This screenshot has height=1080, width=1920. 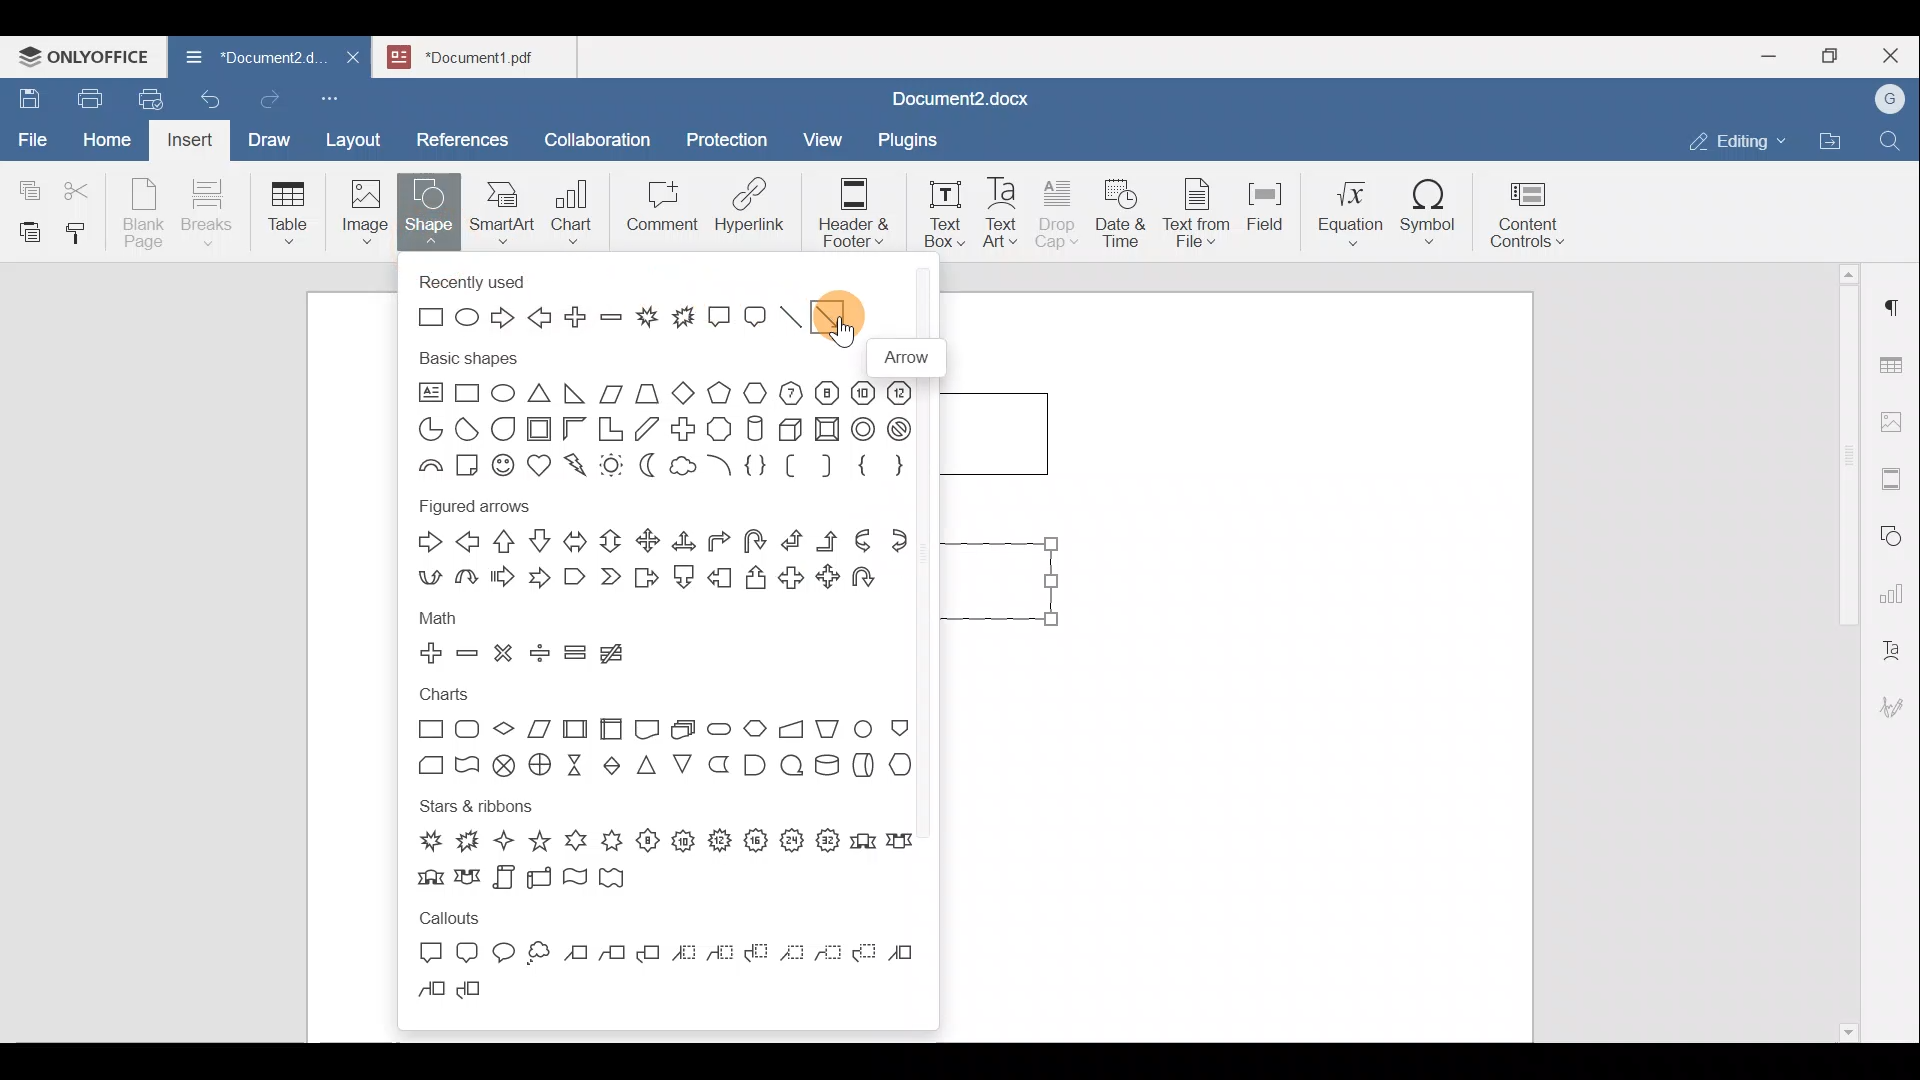 What do you see at coordinates (1895, 363) in the screenshot?
I see `Table settings` at bounding box center [1895, 363].